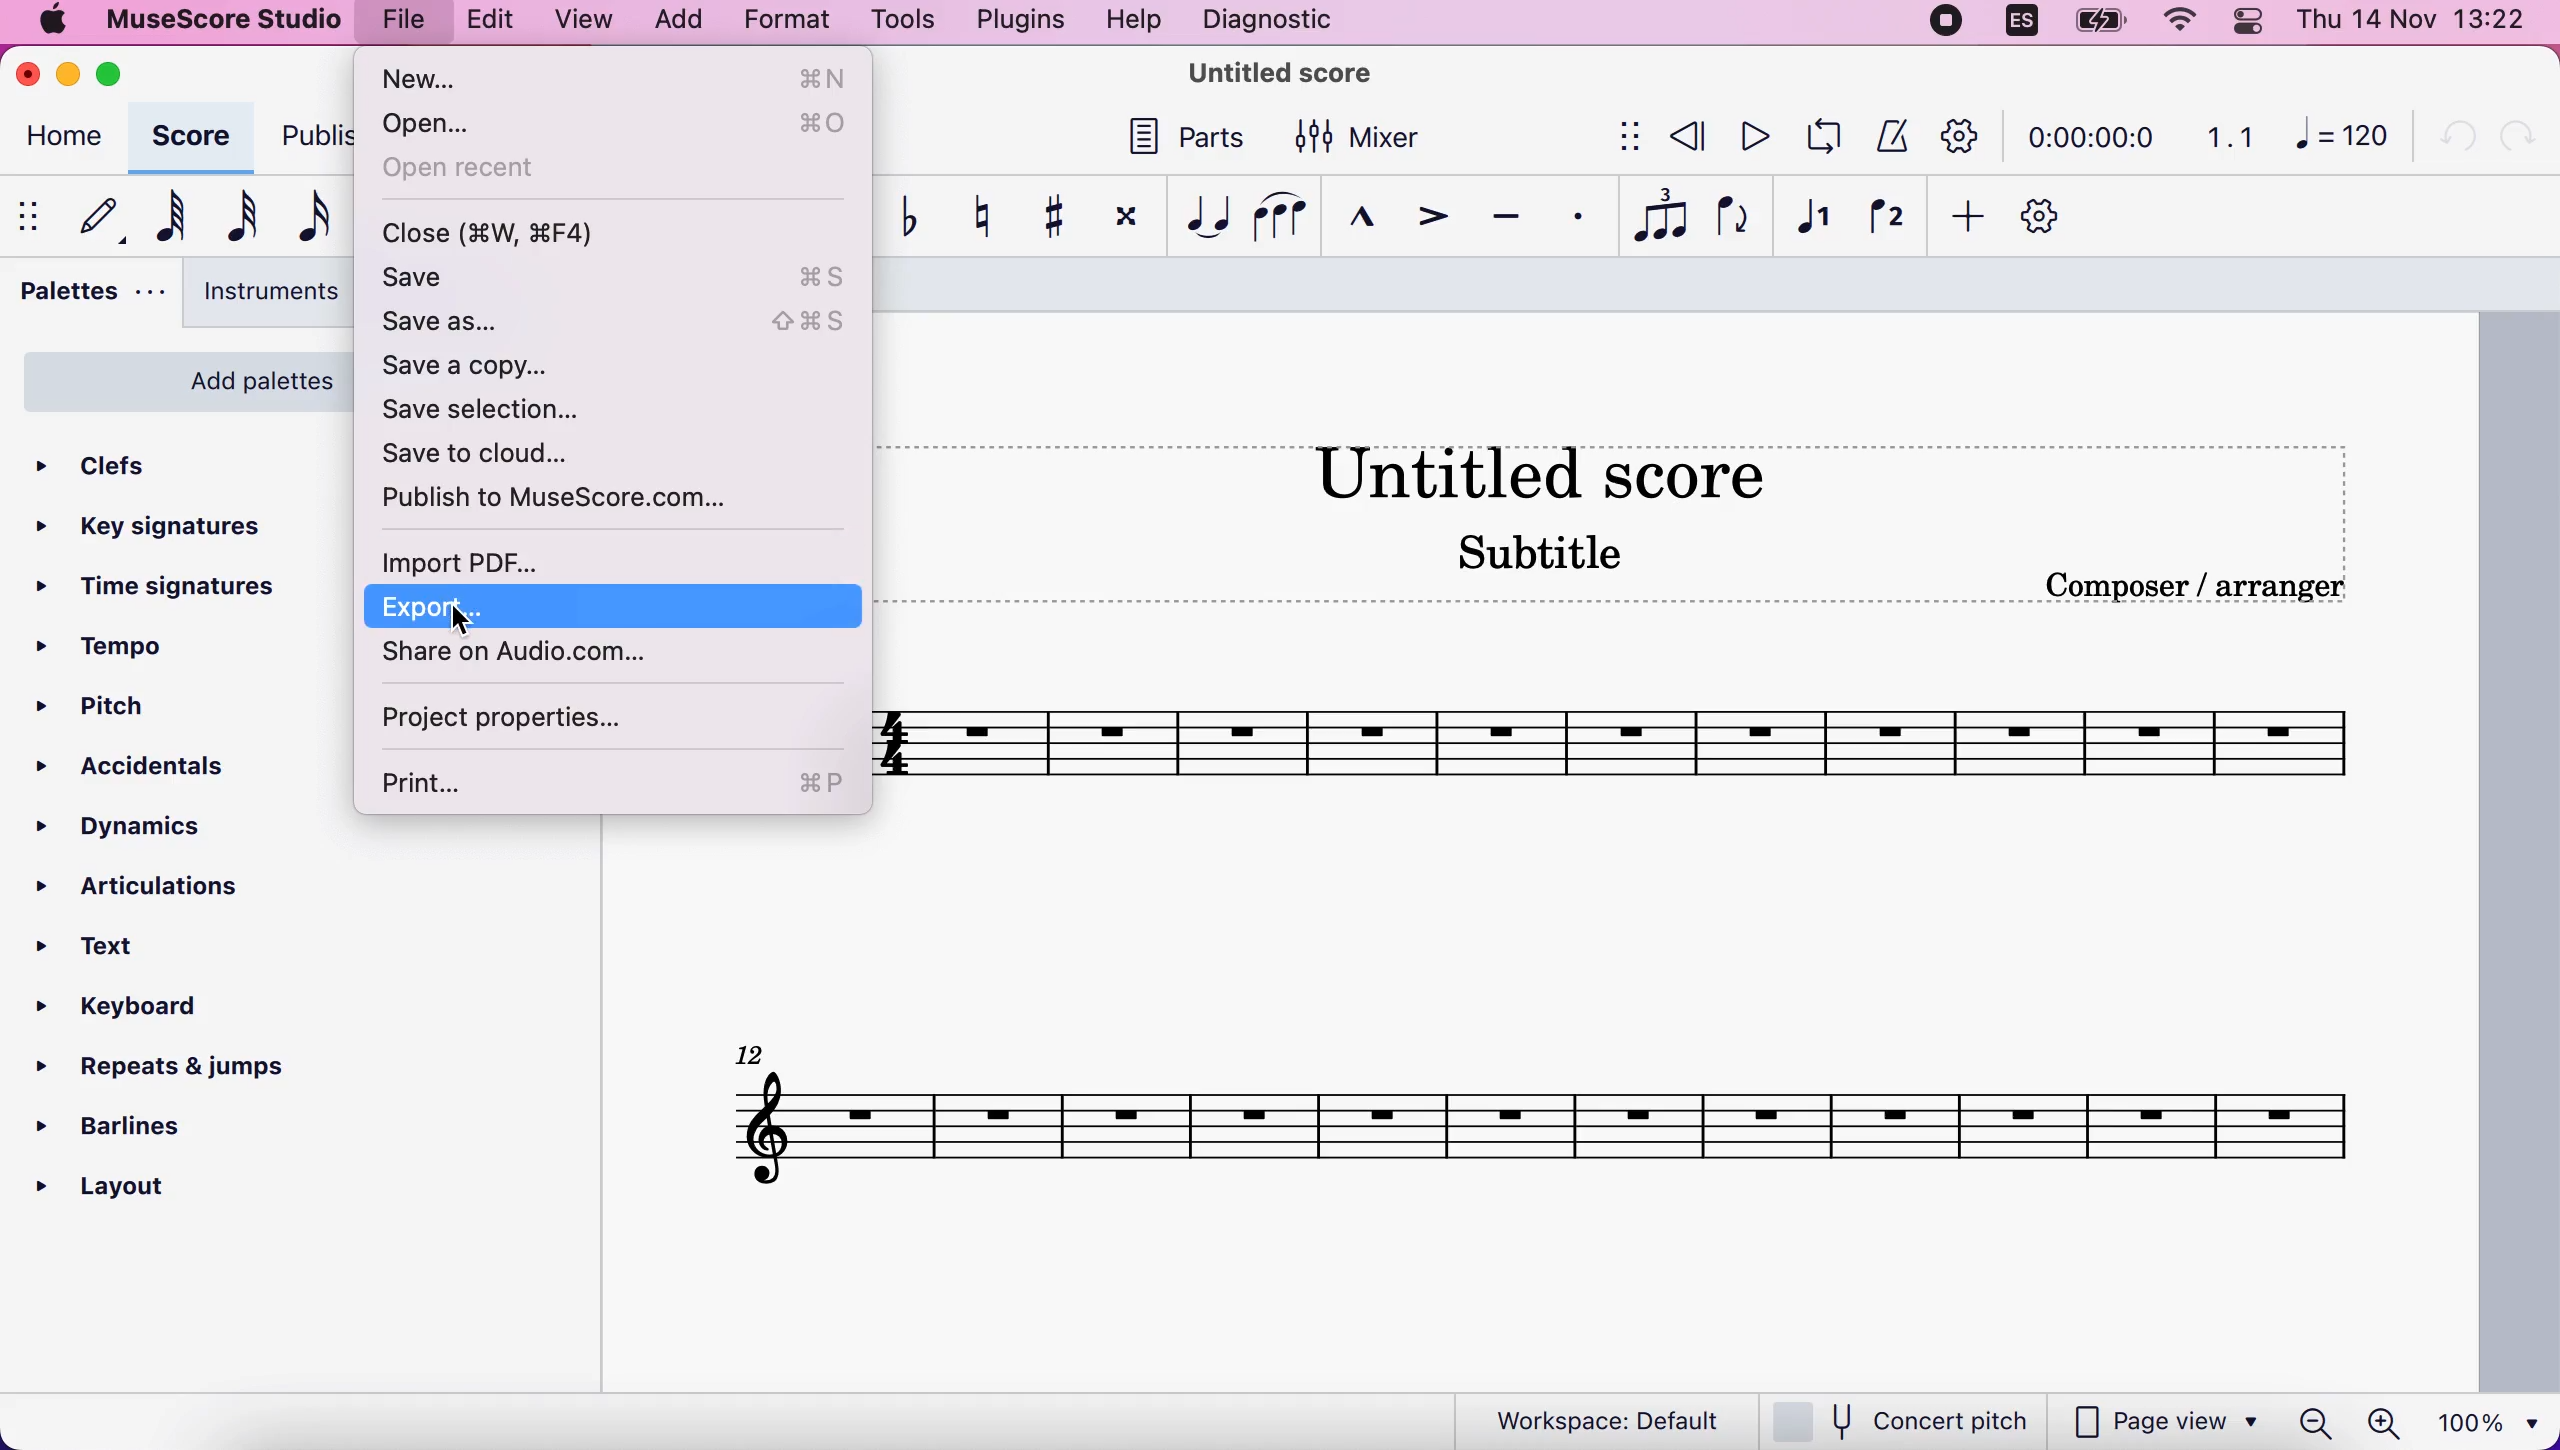 This screenshot has height=1450, width=2560. Describe the element at coordinates (1954, 136) in the screenshot. I see `customization tool` at that location.